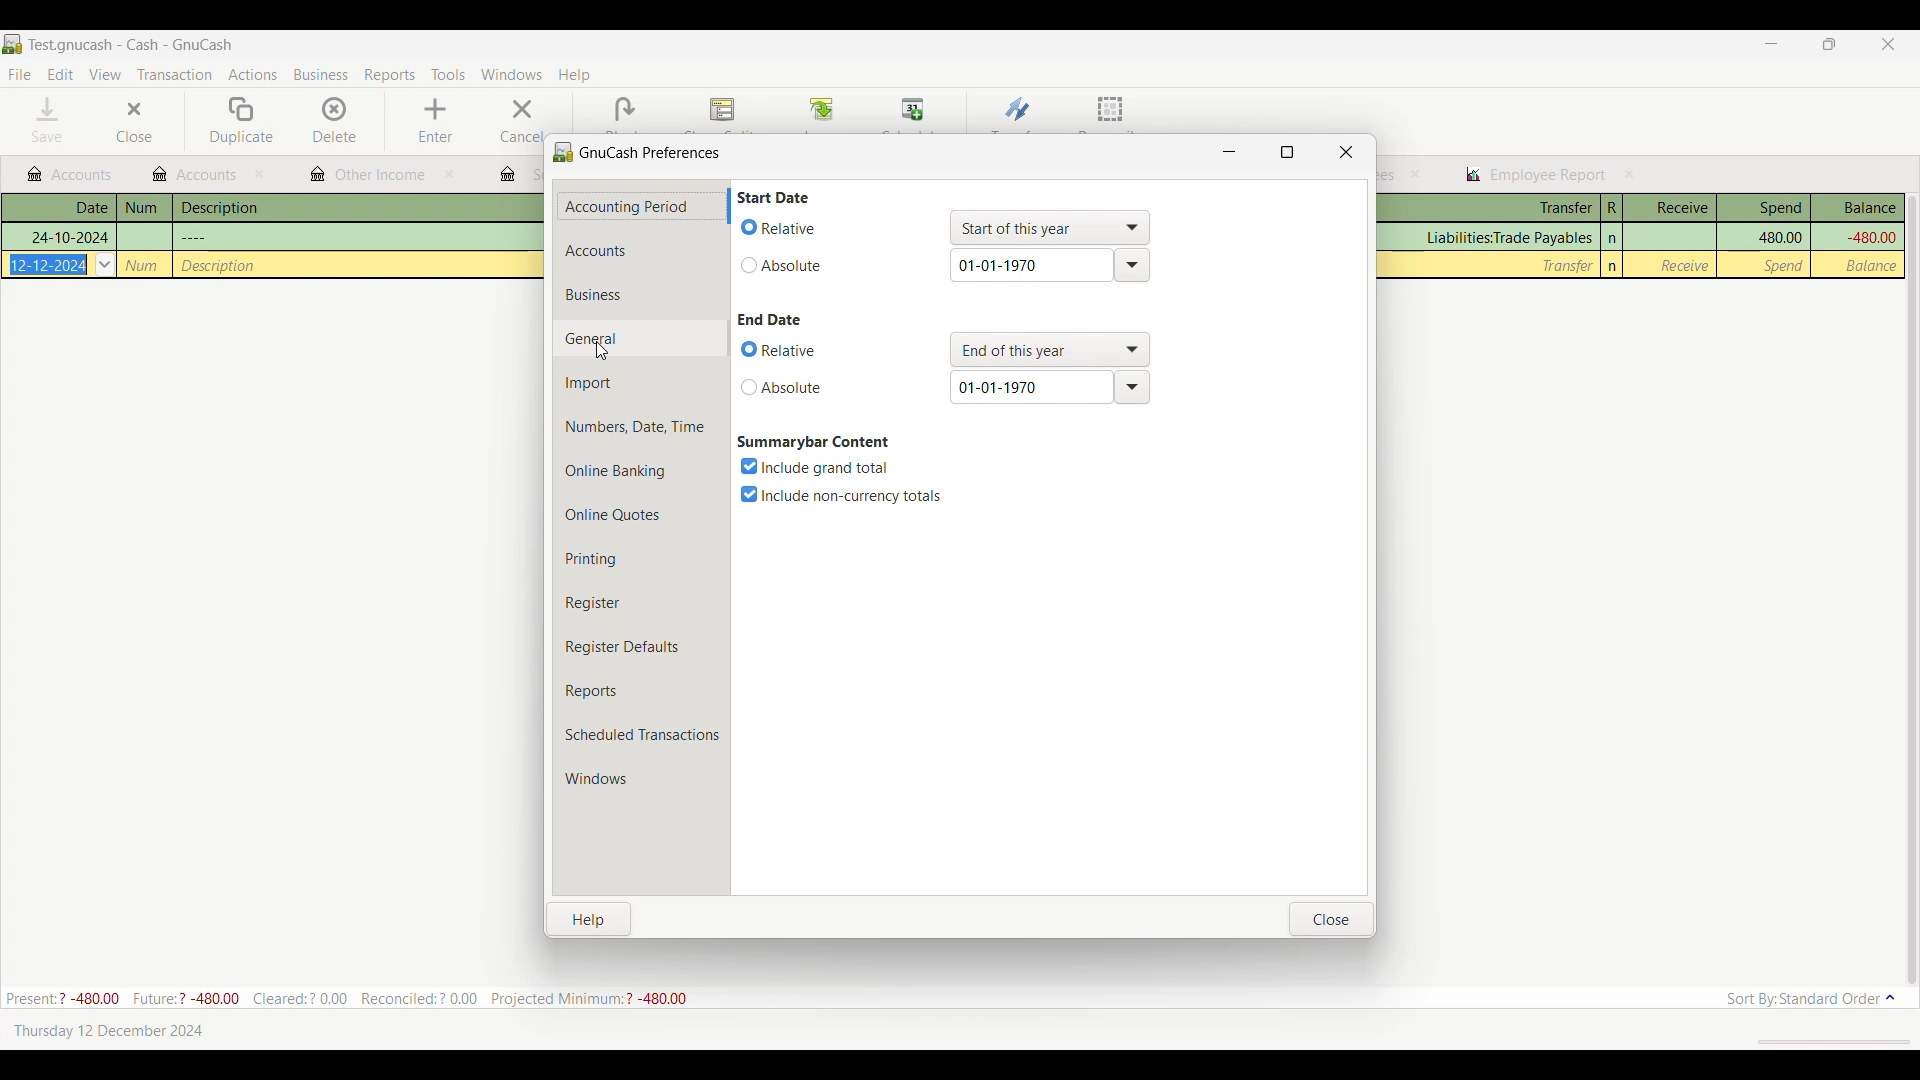  I want to click on Business menu, so click(321, 75).